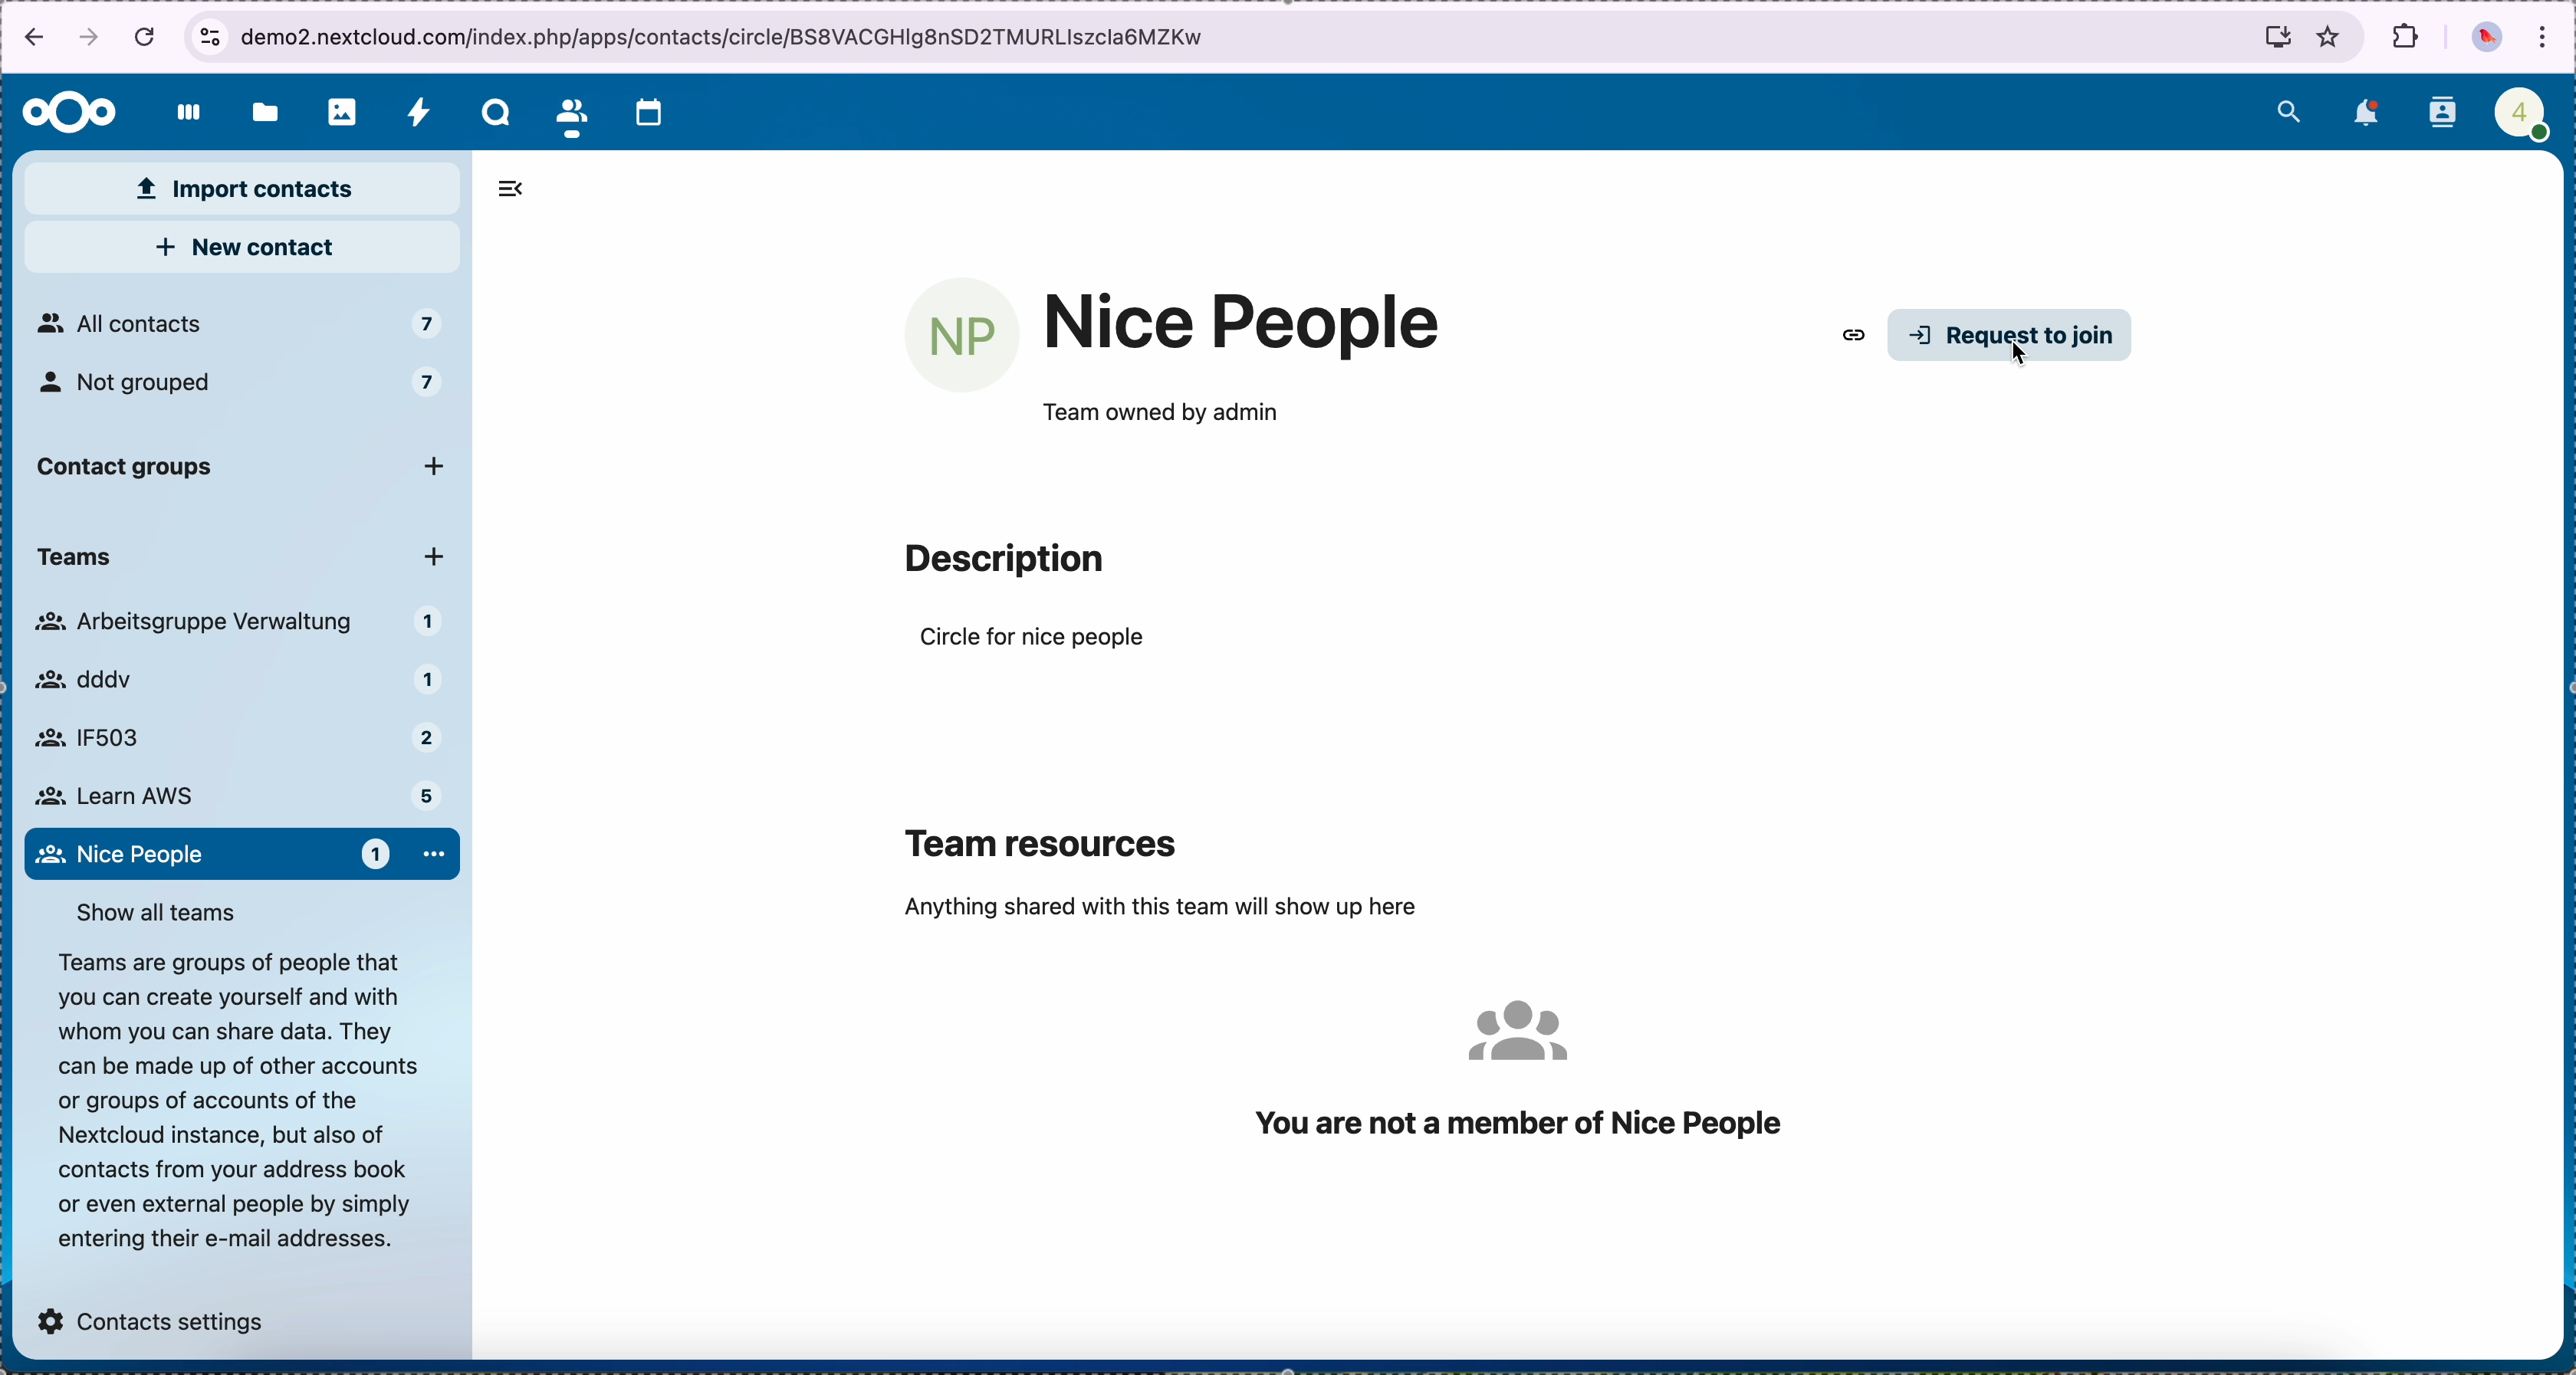  Describe the element at coordinates (2012, 338) in the screenshot. I see `click on request to join button` at that location.